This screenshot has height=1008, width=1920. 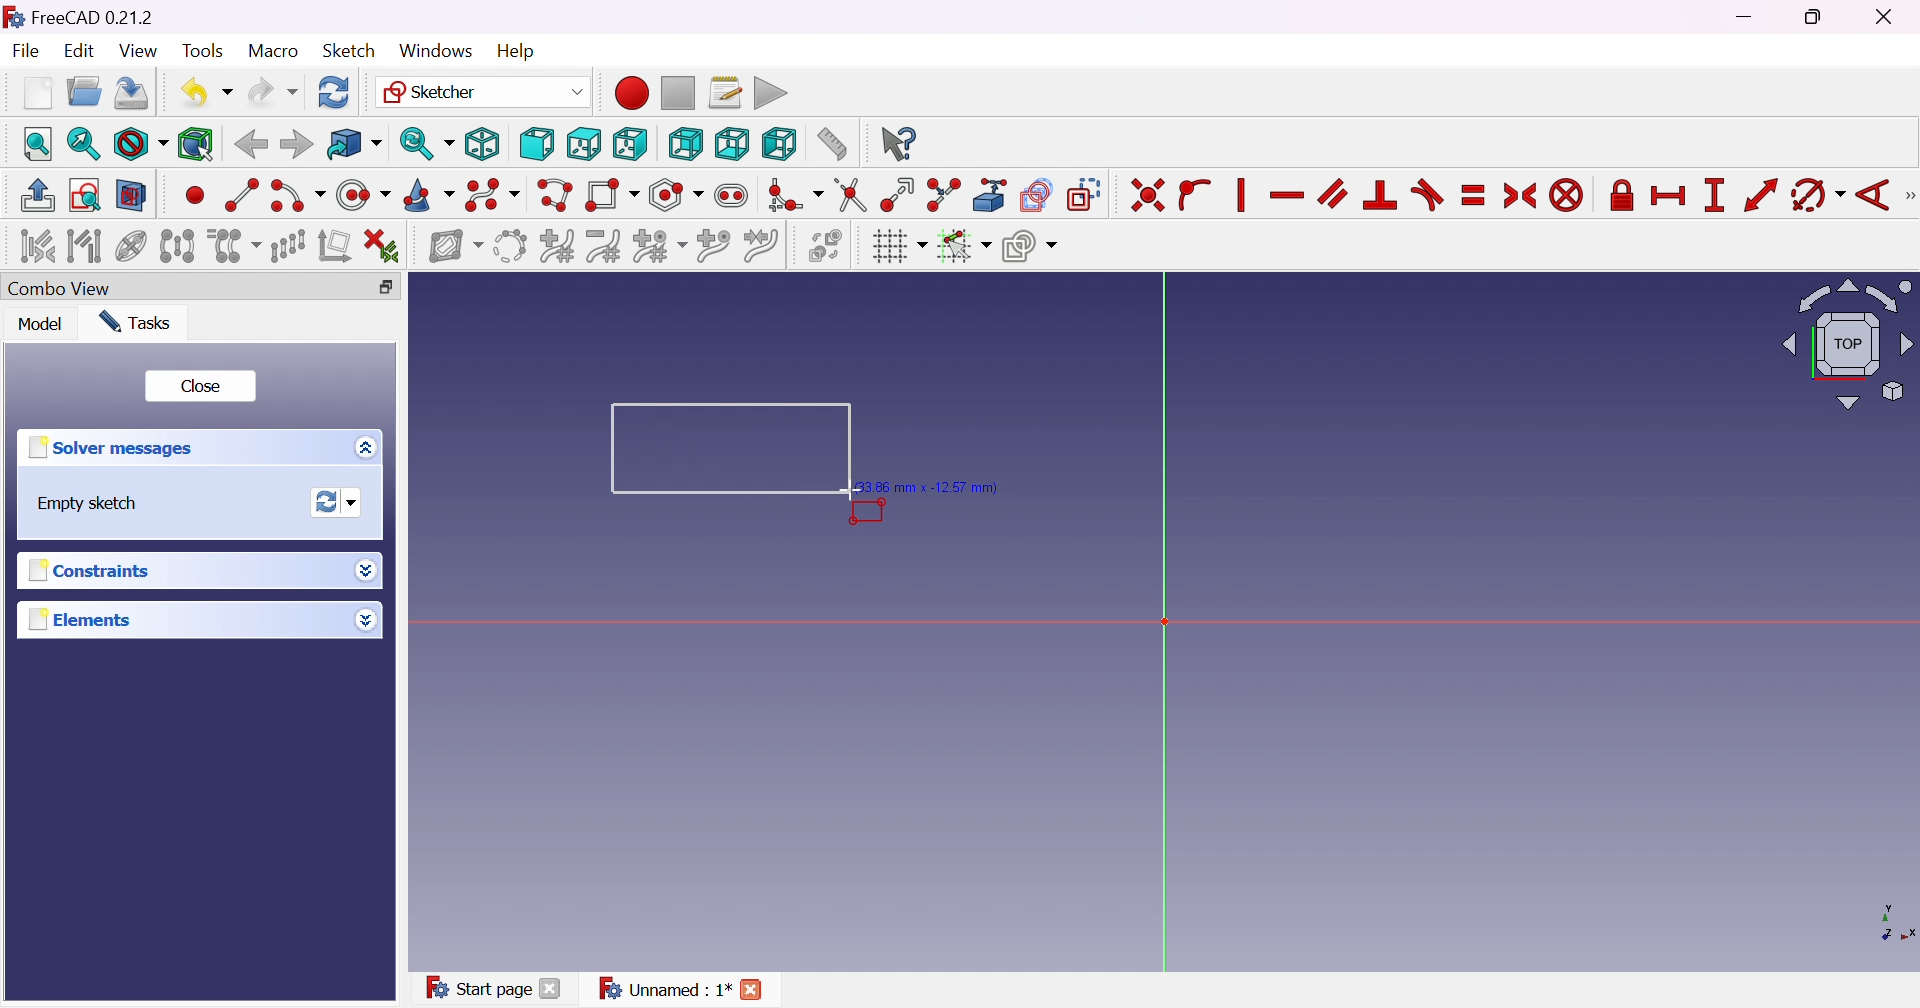 I want to click on Delete all constraints, so click(x=382, y=248).